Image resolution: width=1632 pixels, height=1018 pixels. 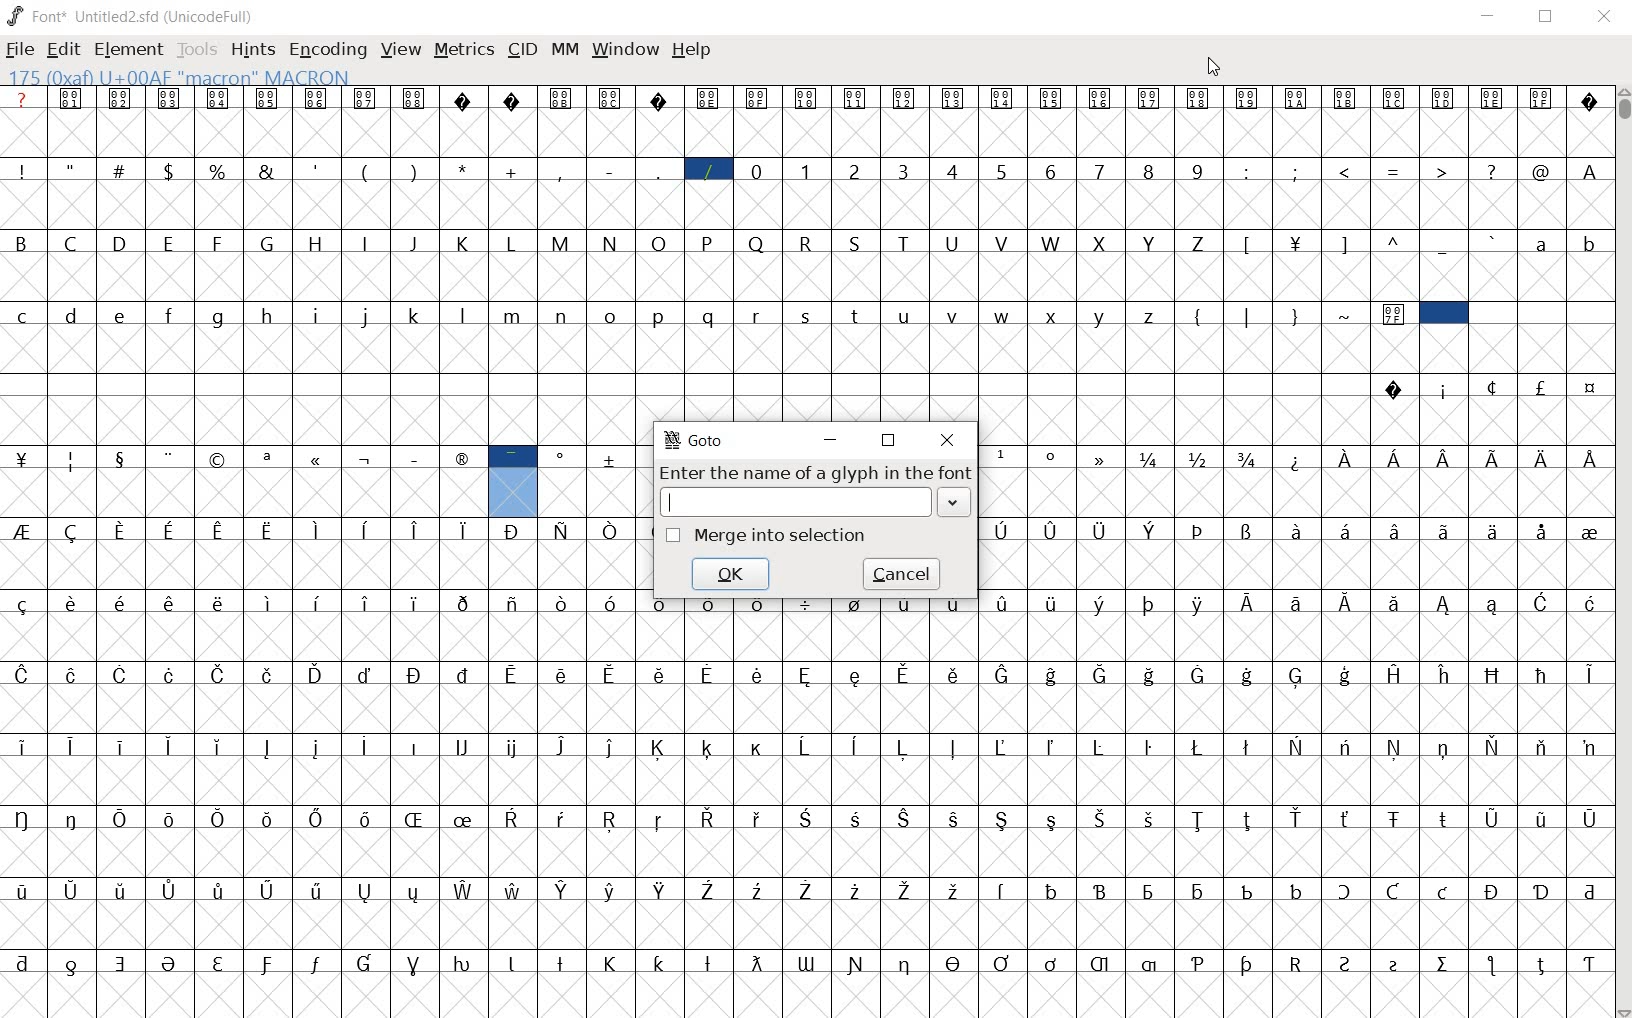 What do you see at coordinates (1416, 194) in the screenshot?
I see `special characters` at bounding box center [1416, 194].